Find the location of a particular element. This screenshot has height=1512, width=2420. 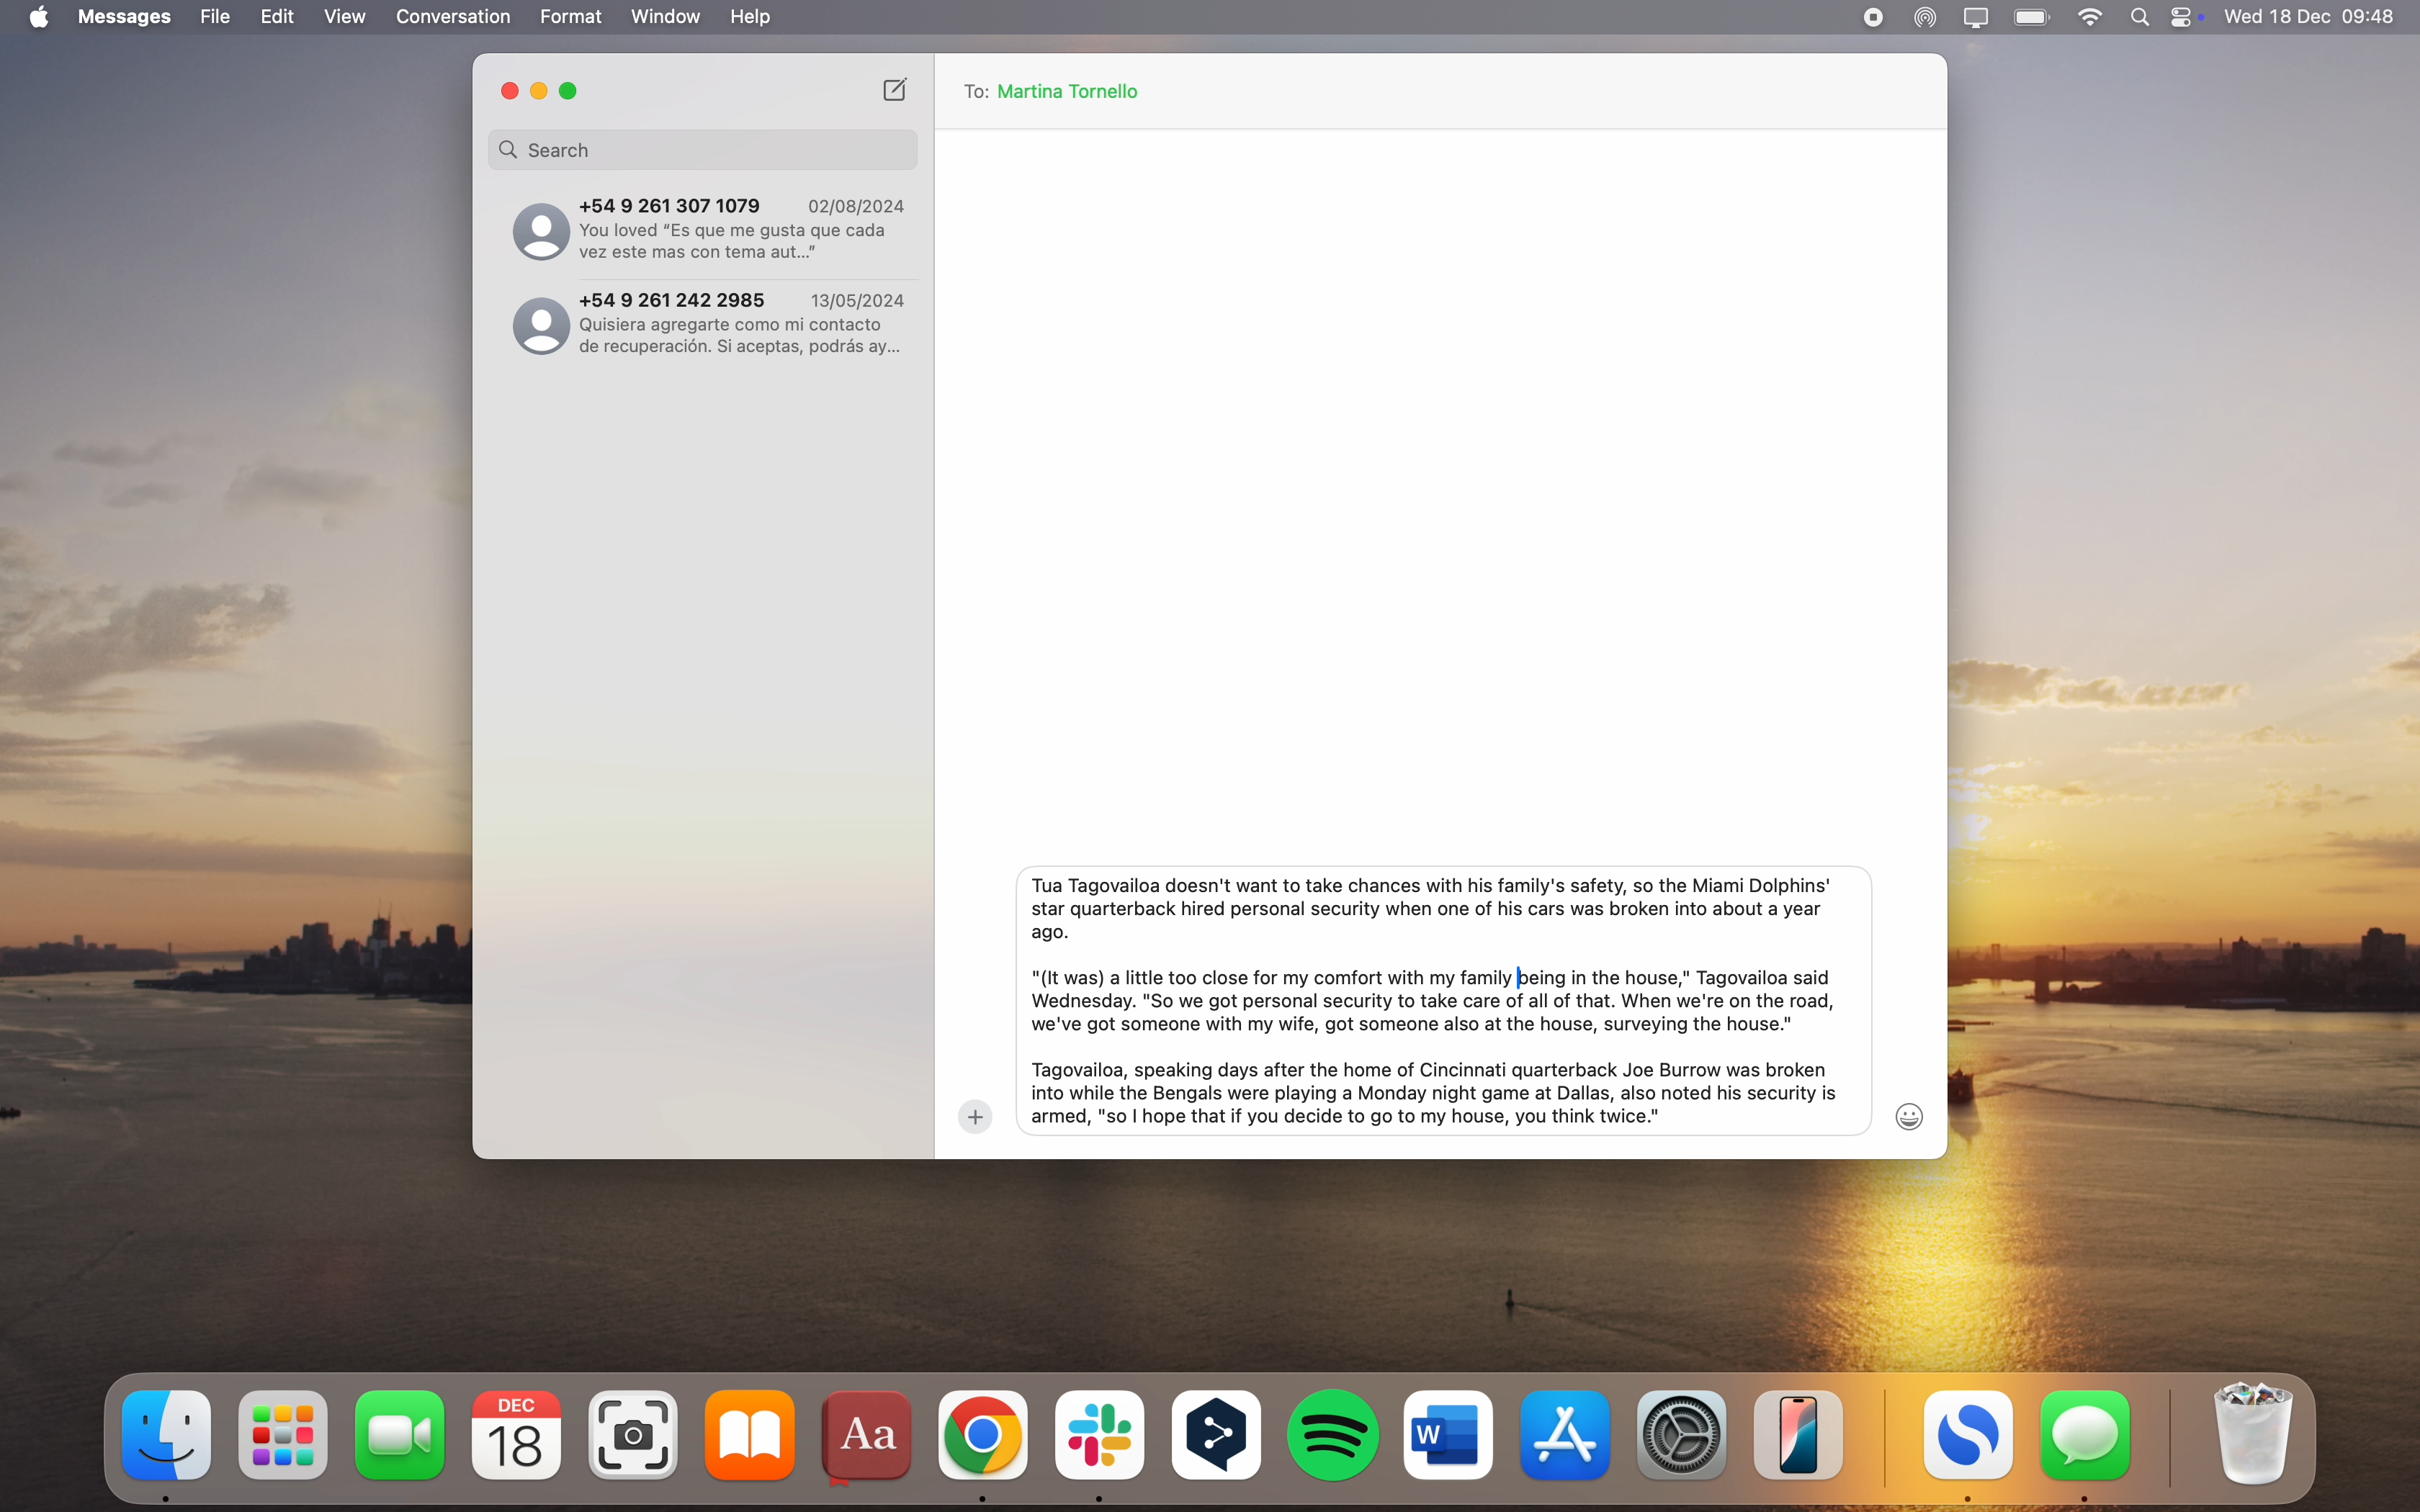

conversation is located at coordinates (455, 17).